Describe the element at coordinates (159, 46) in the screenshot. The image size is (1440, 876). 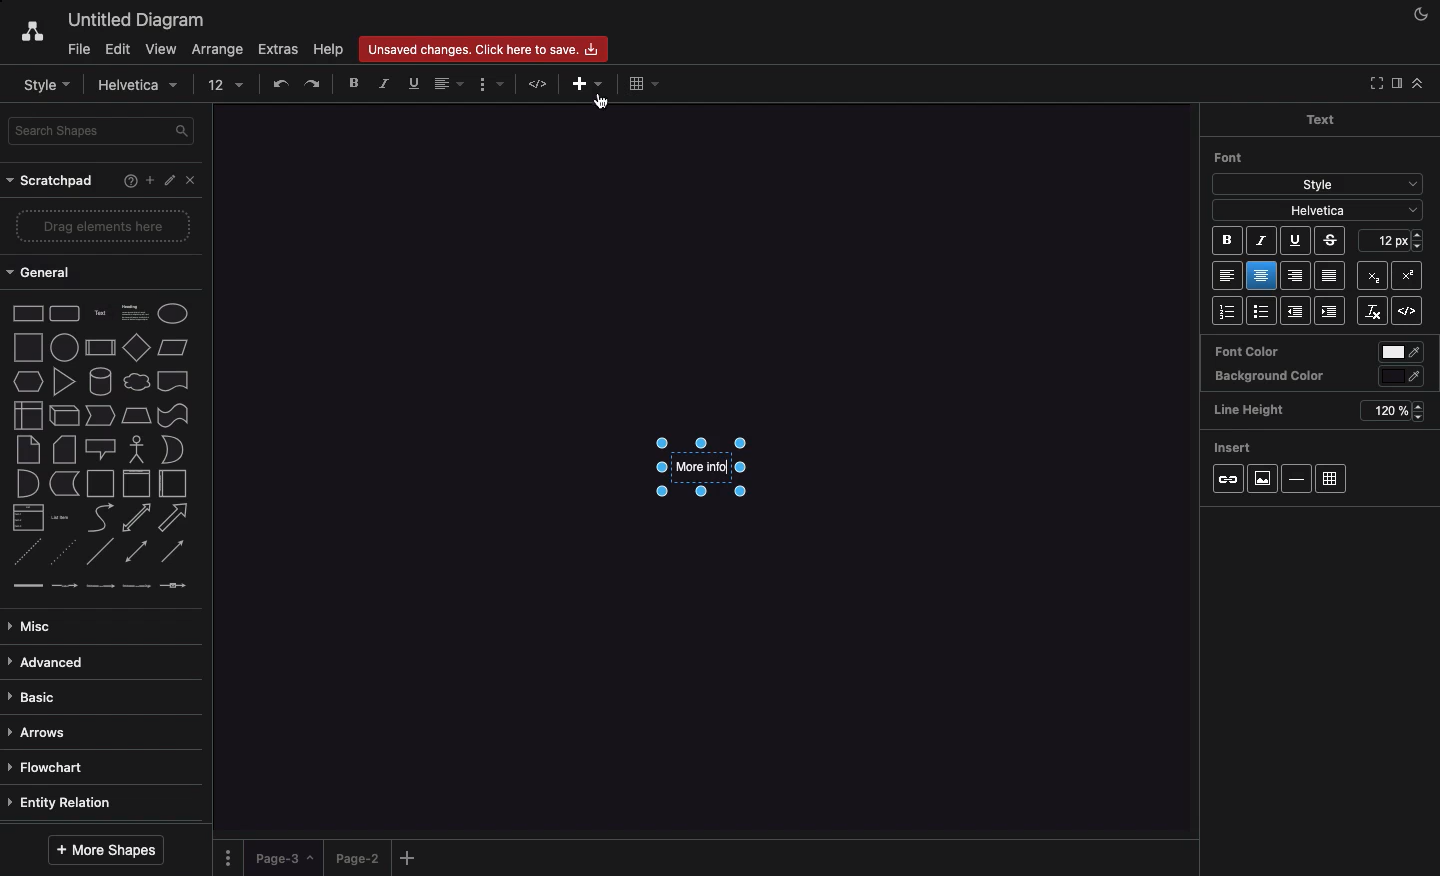
I see `View` at that location.